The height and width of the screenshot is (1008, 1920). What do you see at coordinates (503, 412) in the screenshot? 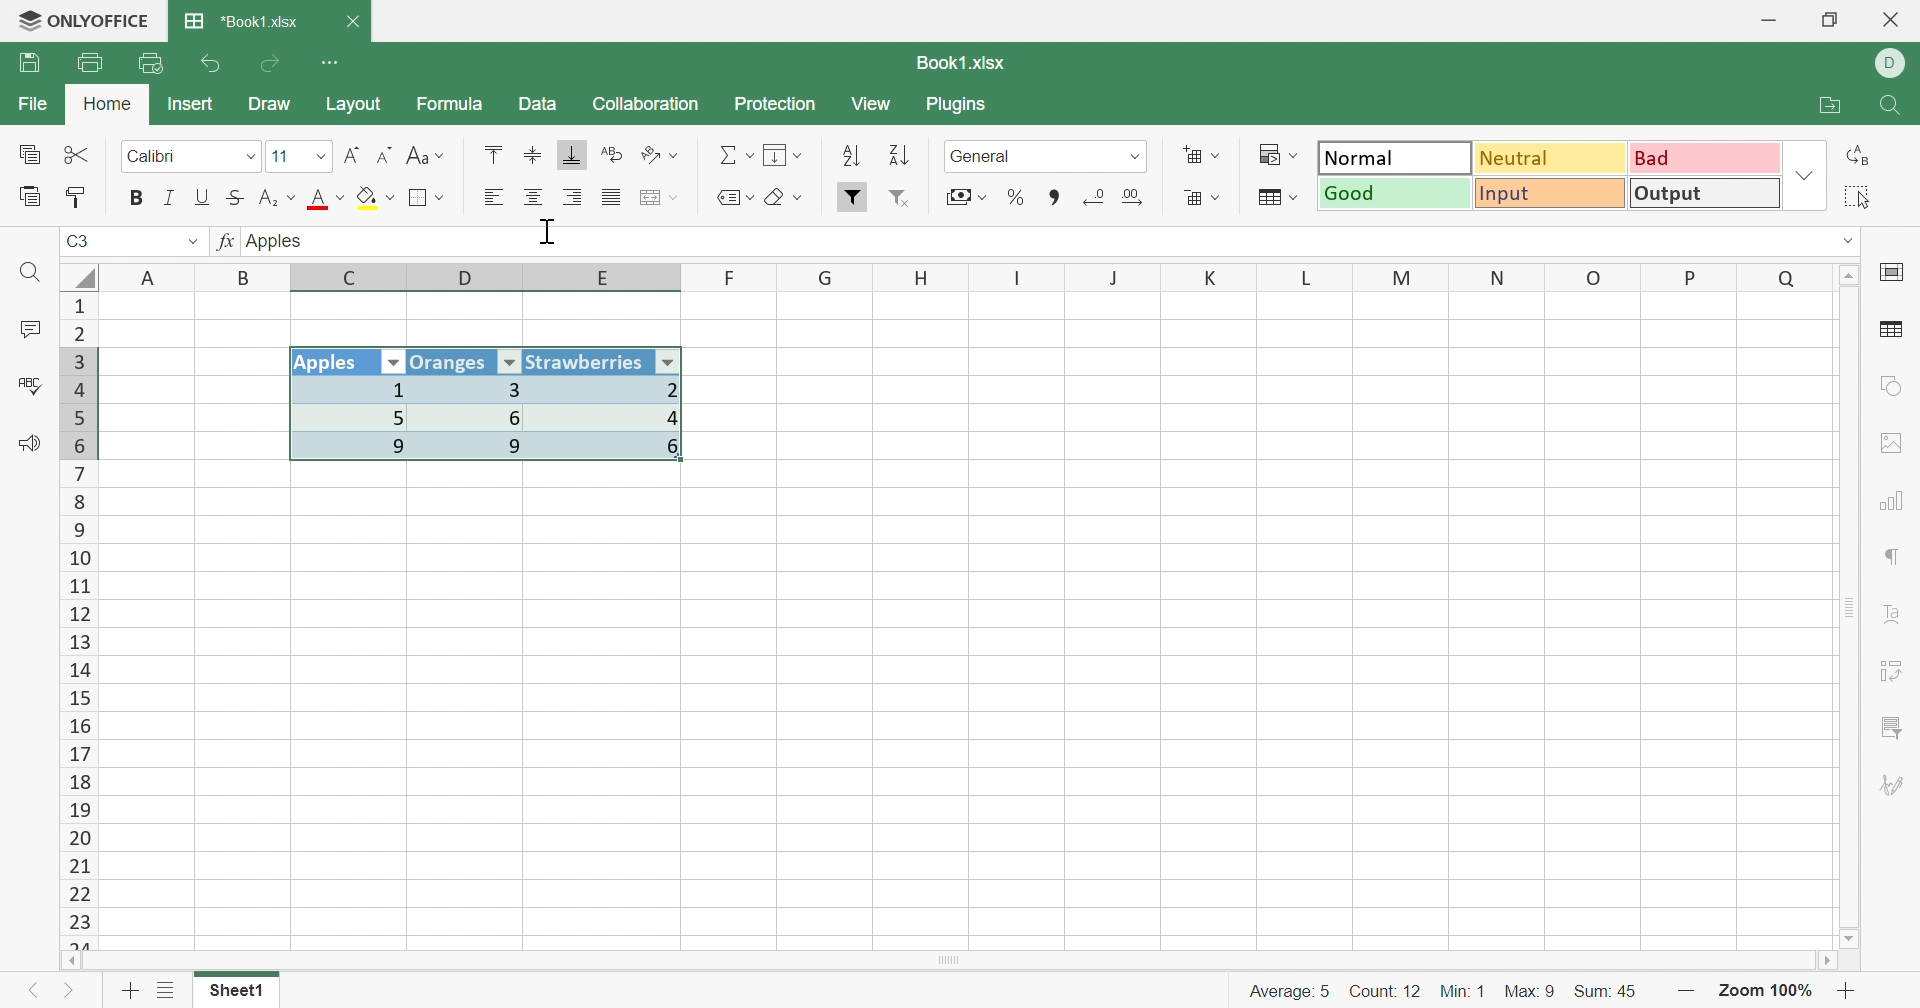
I see `Table with borders` at bounding box center [503, 412].